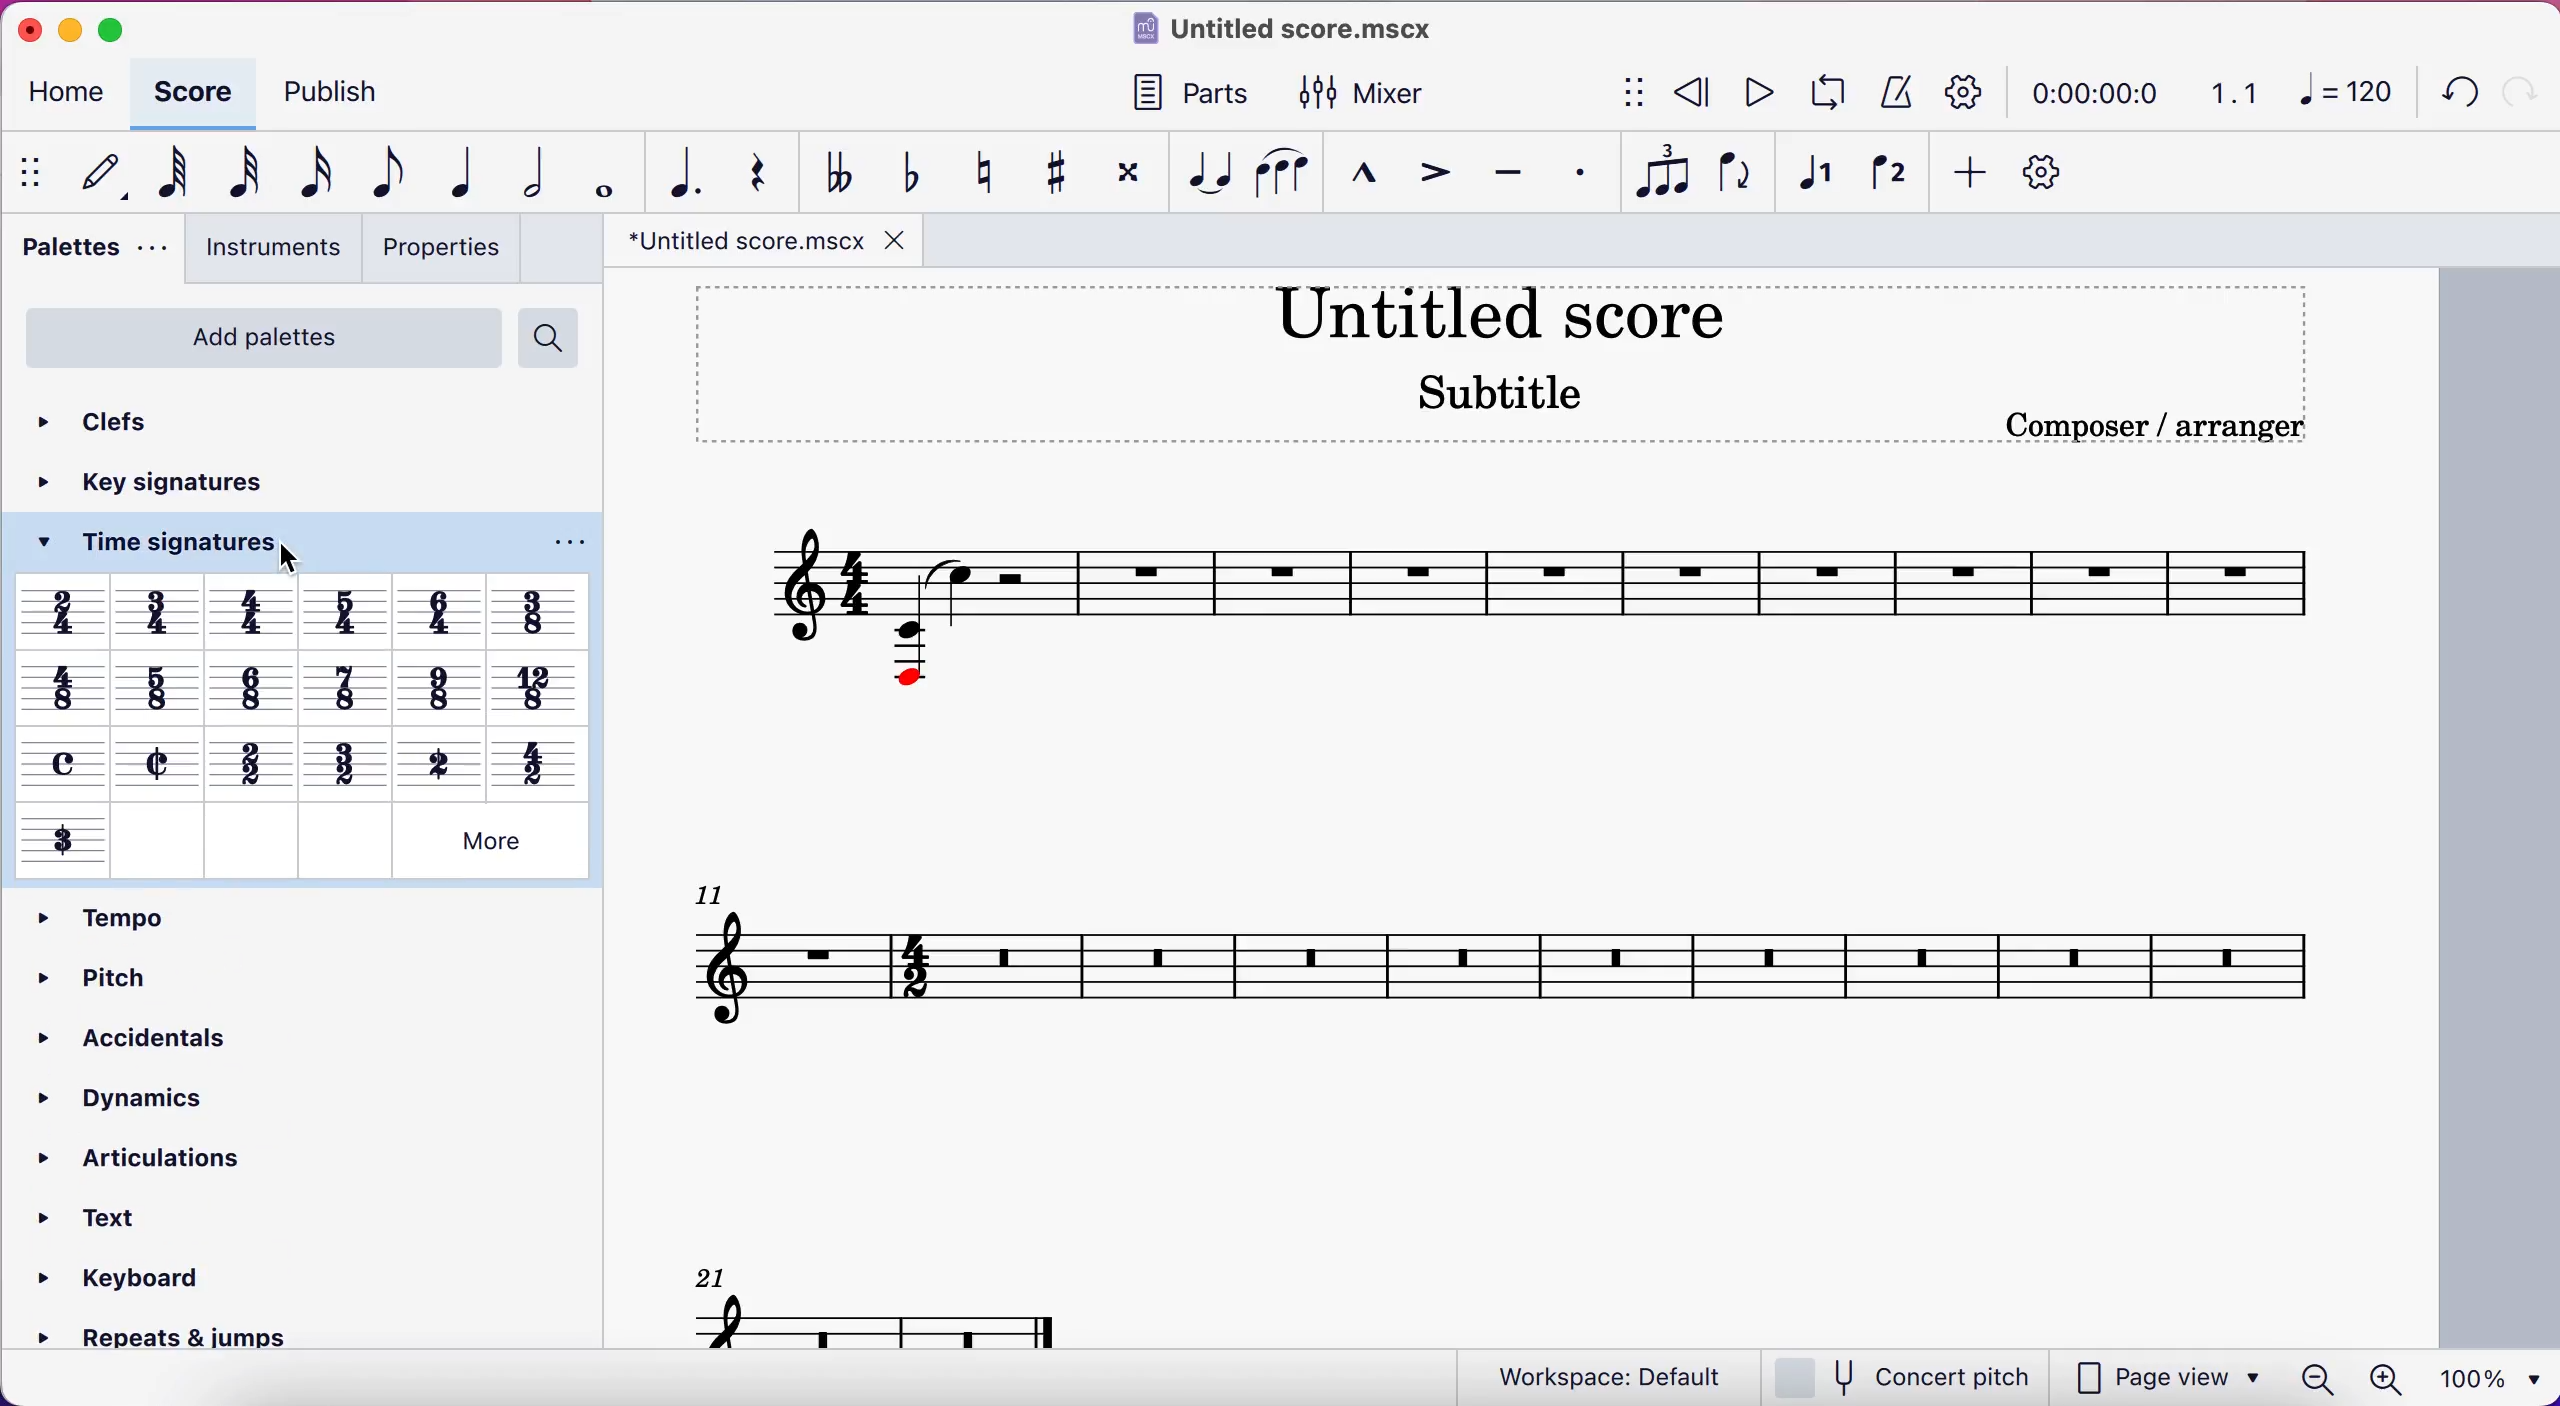 Image resolution: width=2560 pixels, height=1406 pixels. I want to click on keyboard, so click(131, 1276).